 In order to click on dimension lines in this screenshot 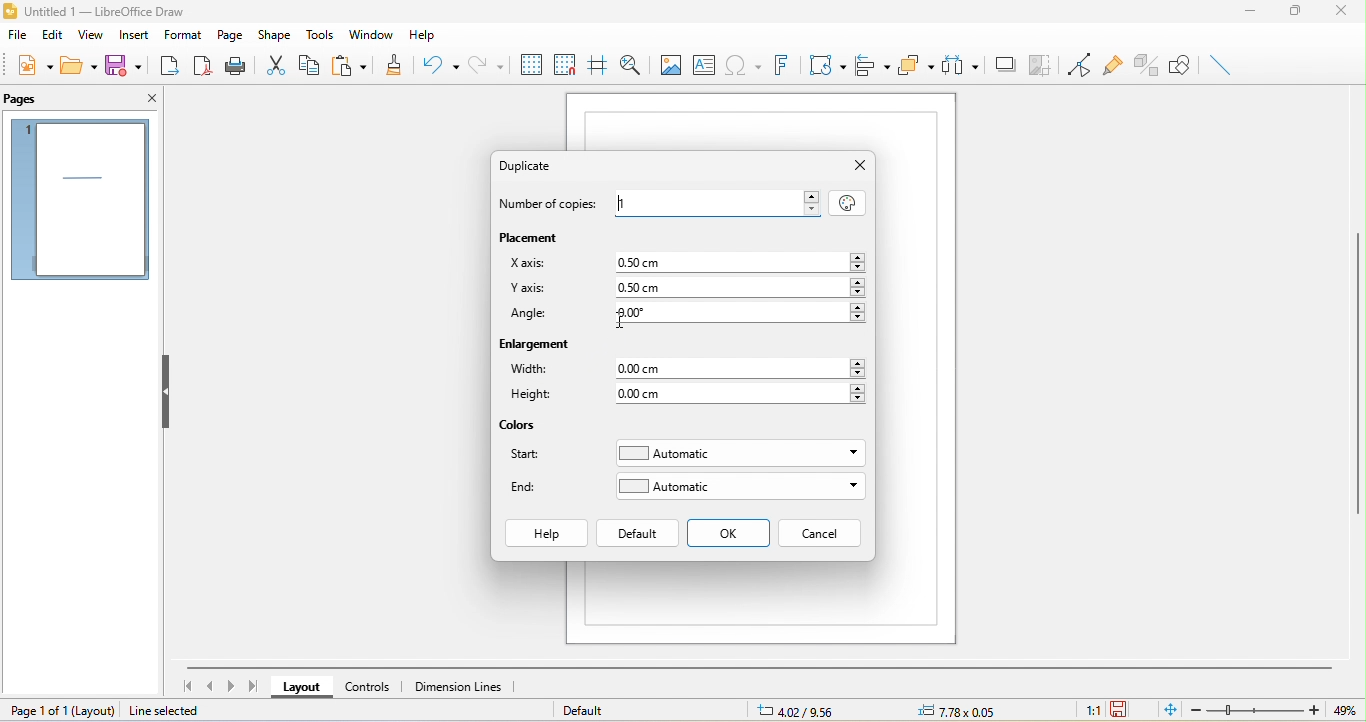, I will do `click(467, 687)`.